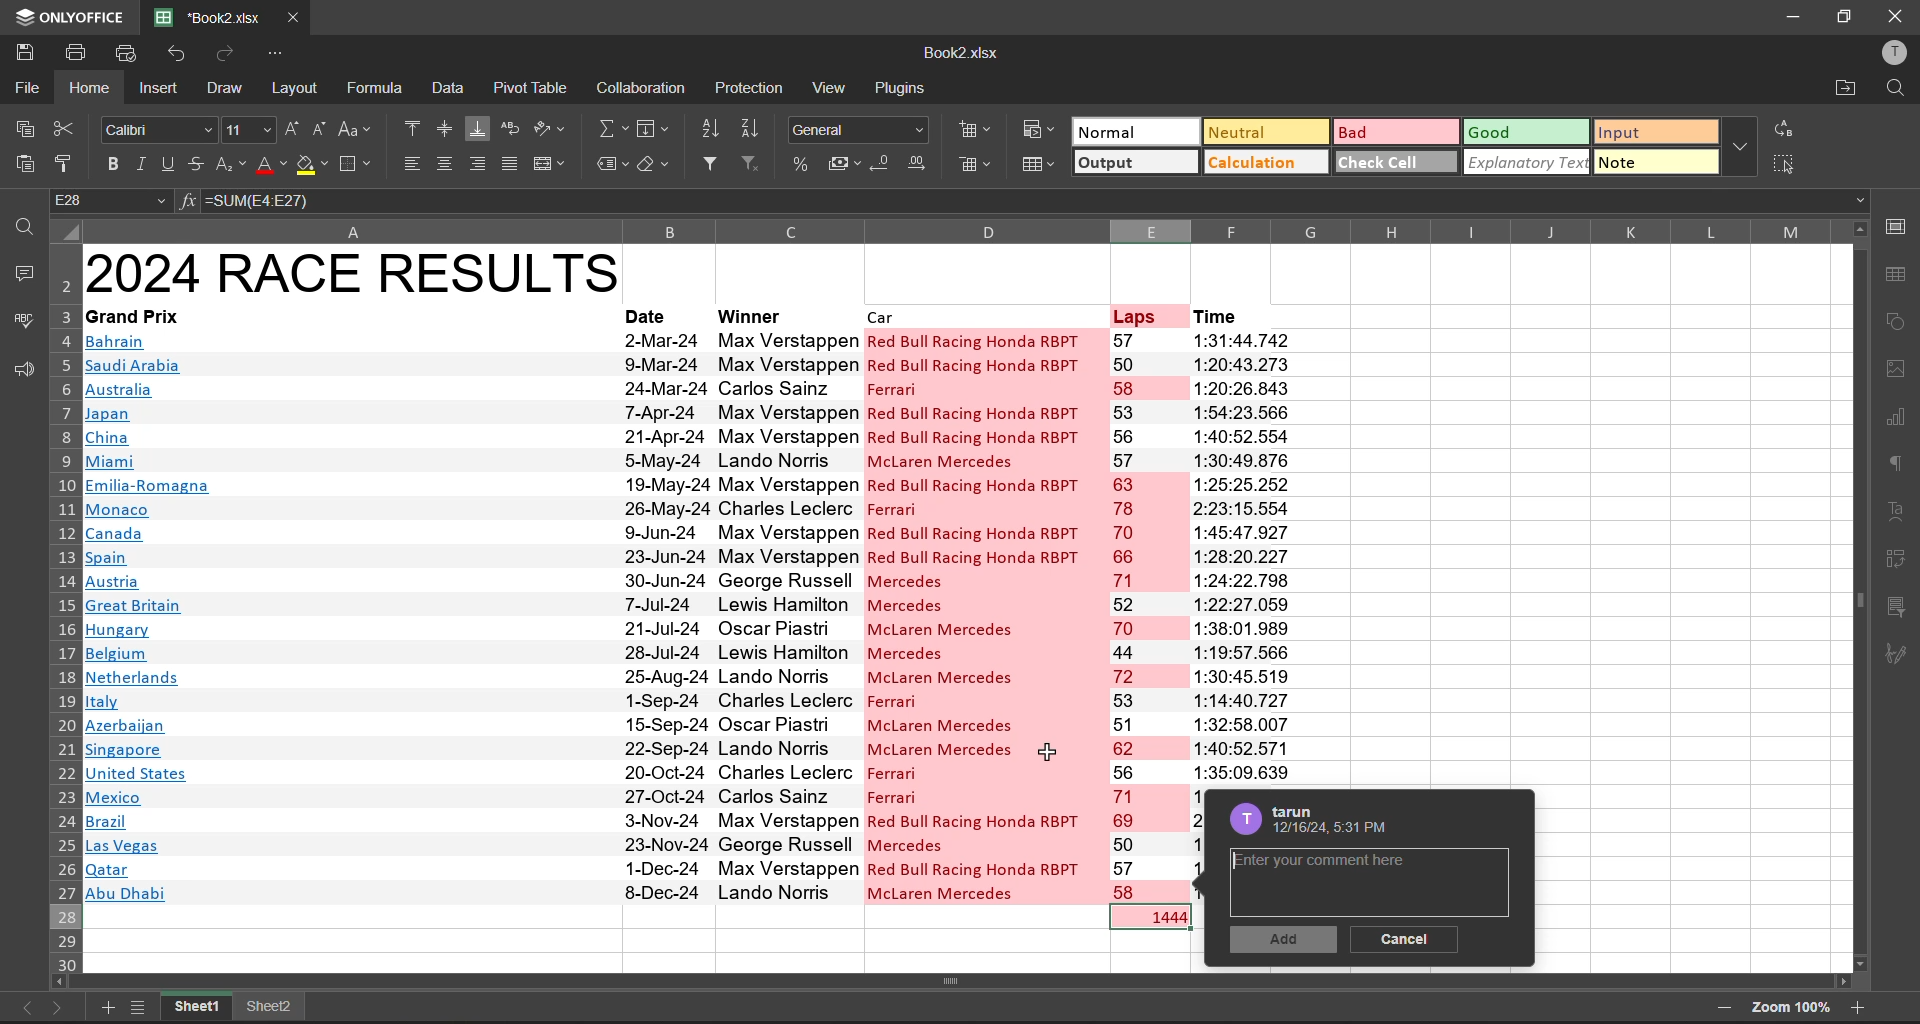 This screenshot has height=1024, width=1920. What do you see at coordinates (373, 88) in the screenshot?
I see `formula` at bounding box center [373, 88].